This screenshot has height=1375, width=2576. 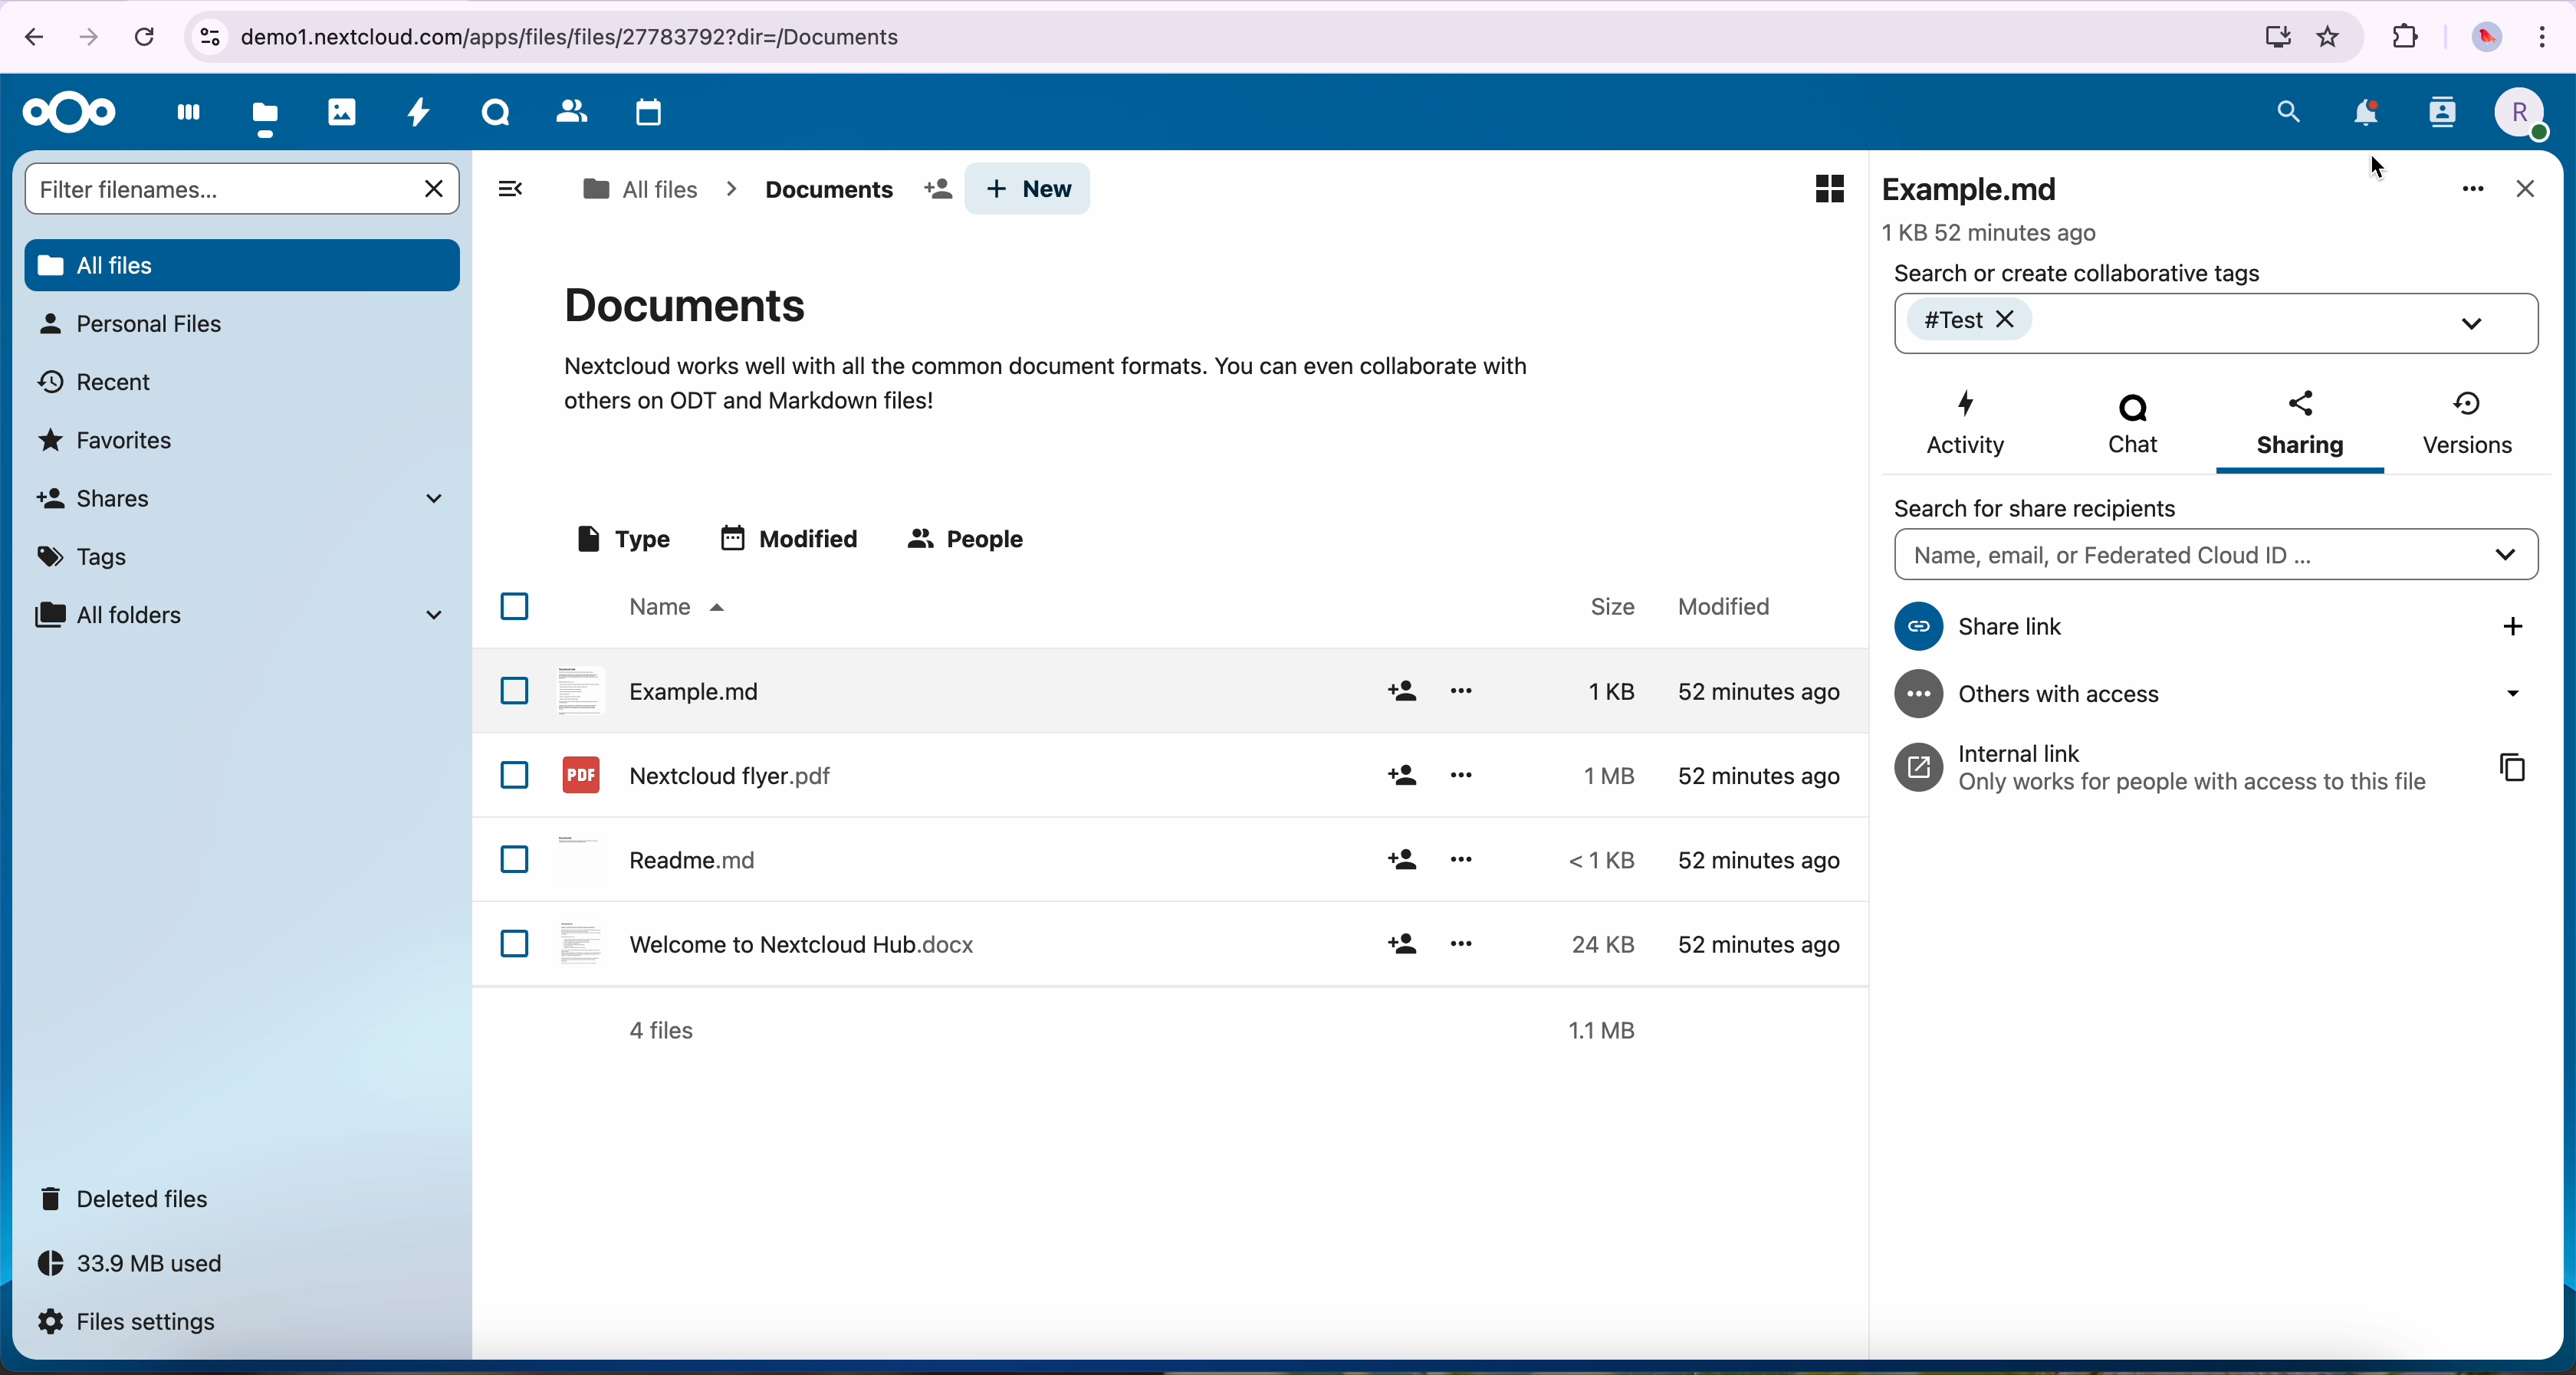 What do you see at coordinates (1591, 944) in the screenshot?
I see `size` at bounding box center [1591, 944].